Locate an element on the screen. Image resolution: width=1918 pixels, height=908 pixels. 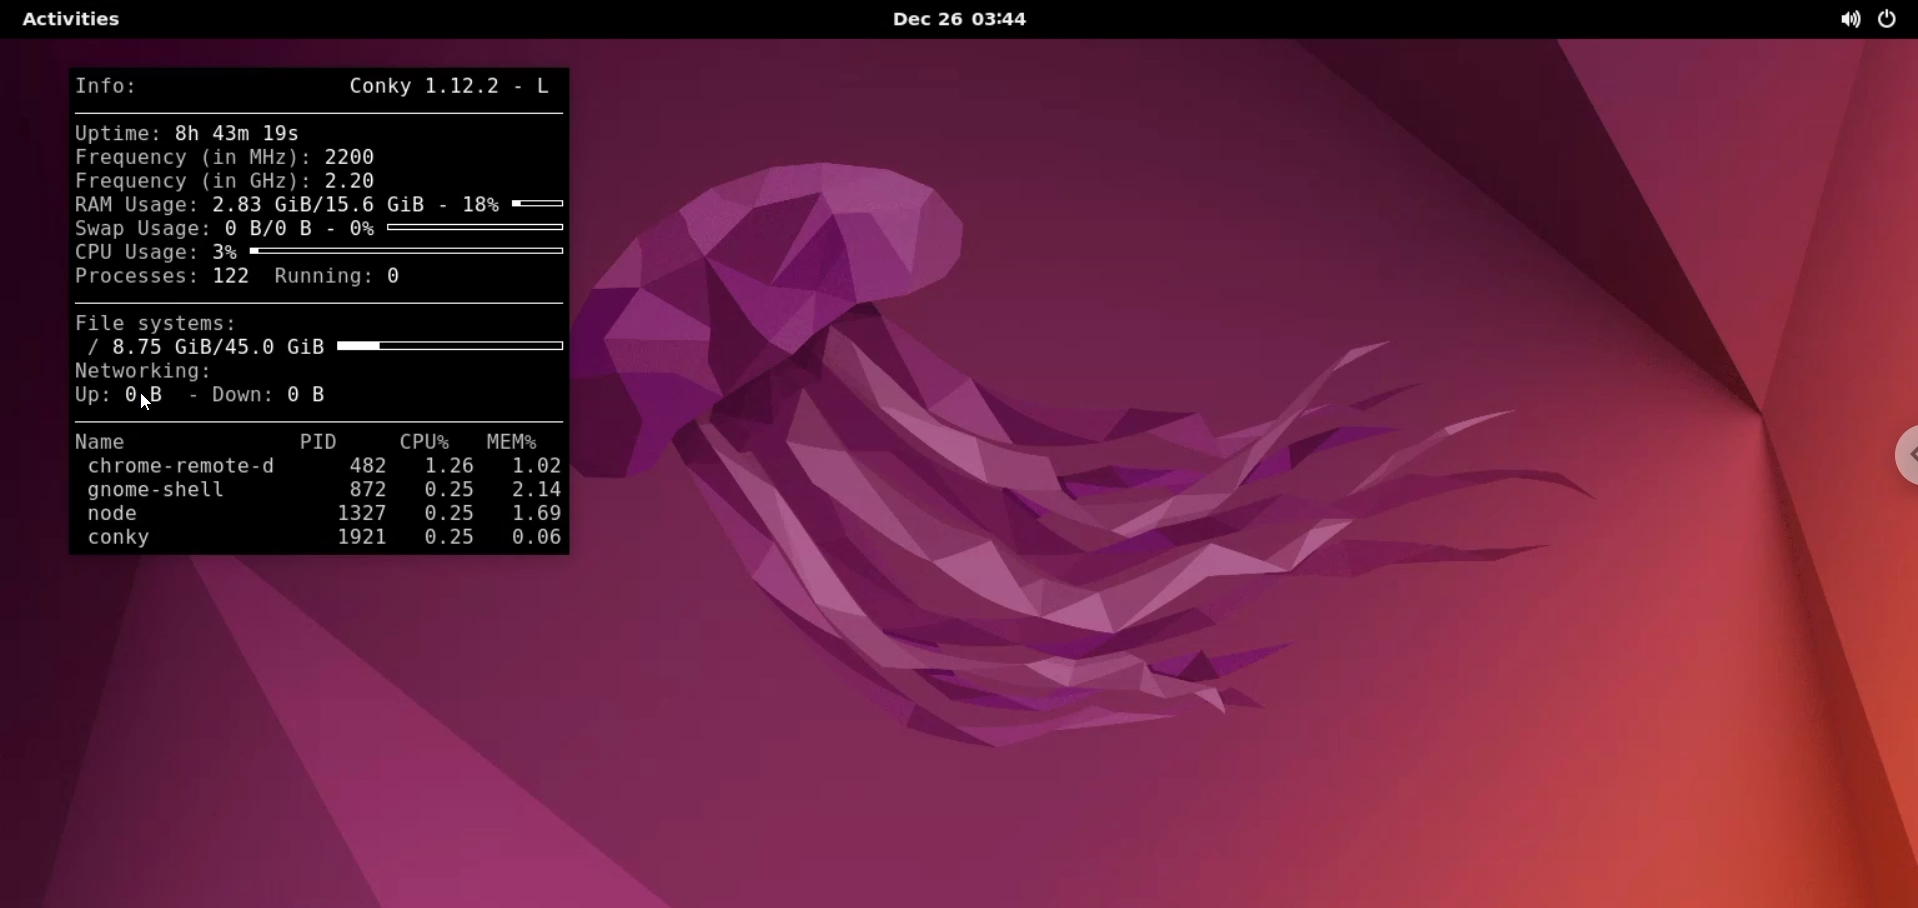
CPU usage: is located at coordinates (133, 252).